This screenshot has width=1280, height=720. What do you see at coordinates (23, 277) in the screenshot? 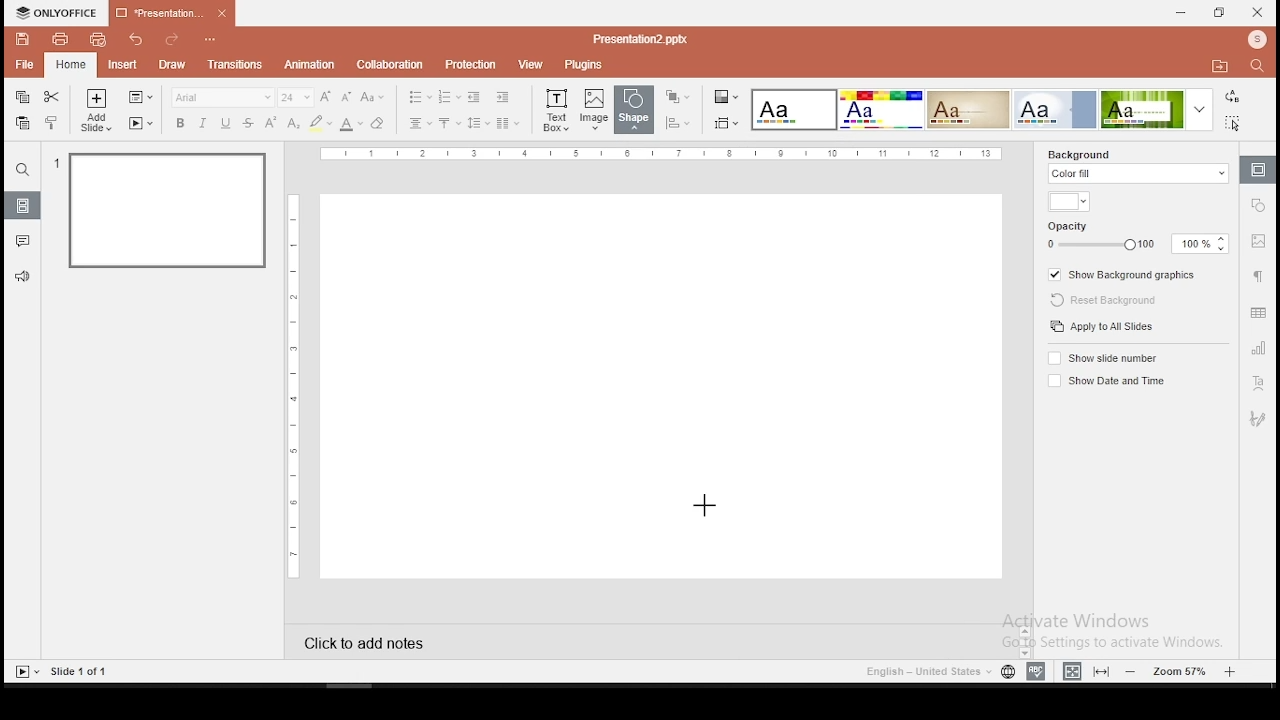
I see `support and feedback` at bounding box center [23, 277].